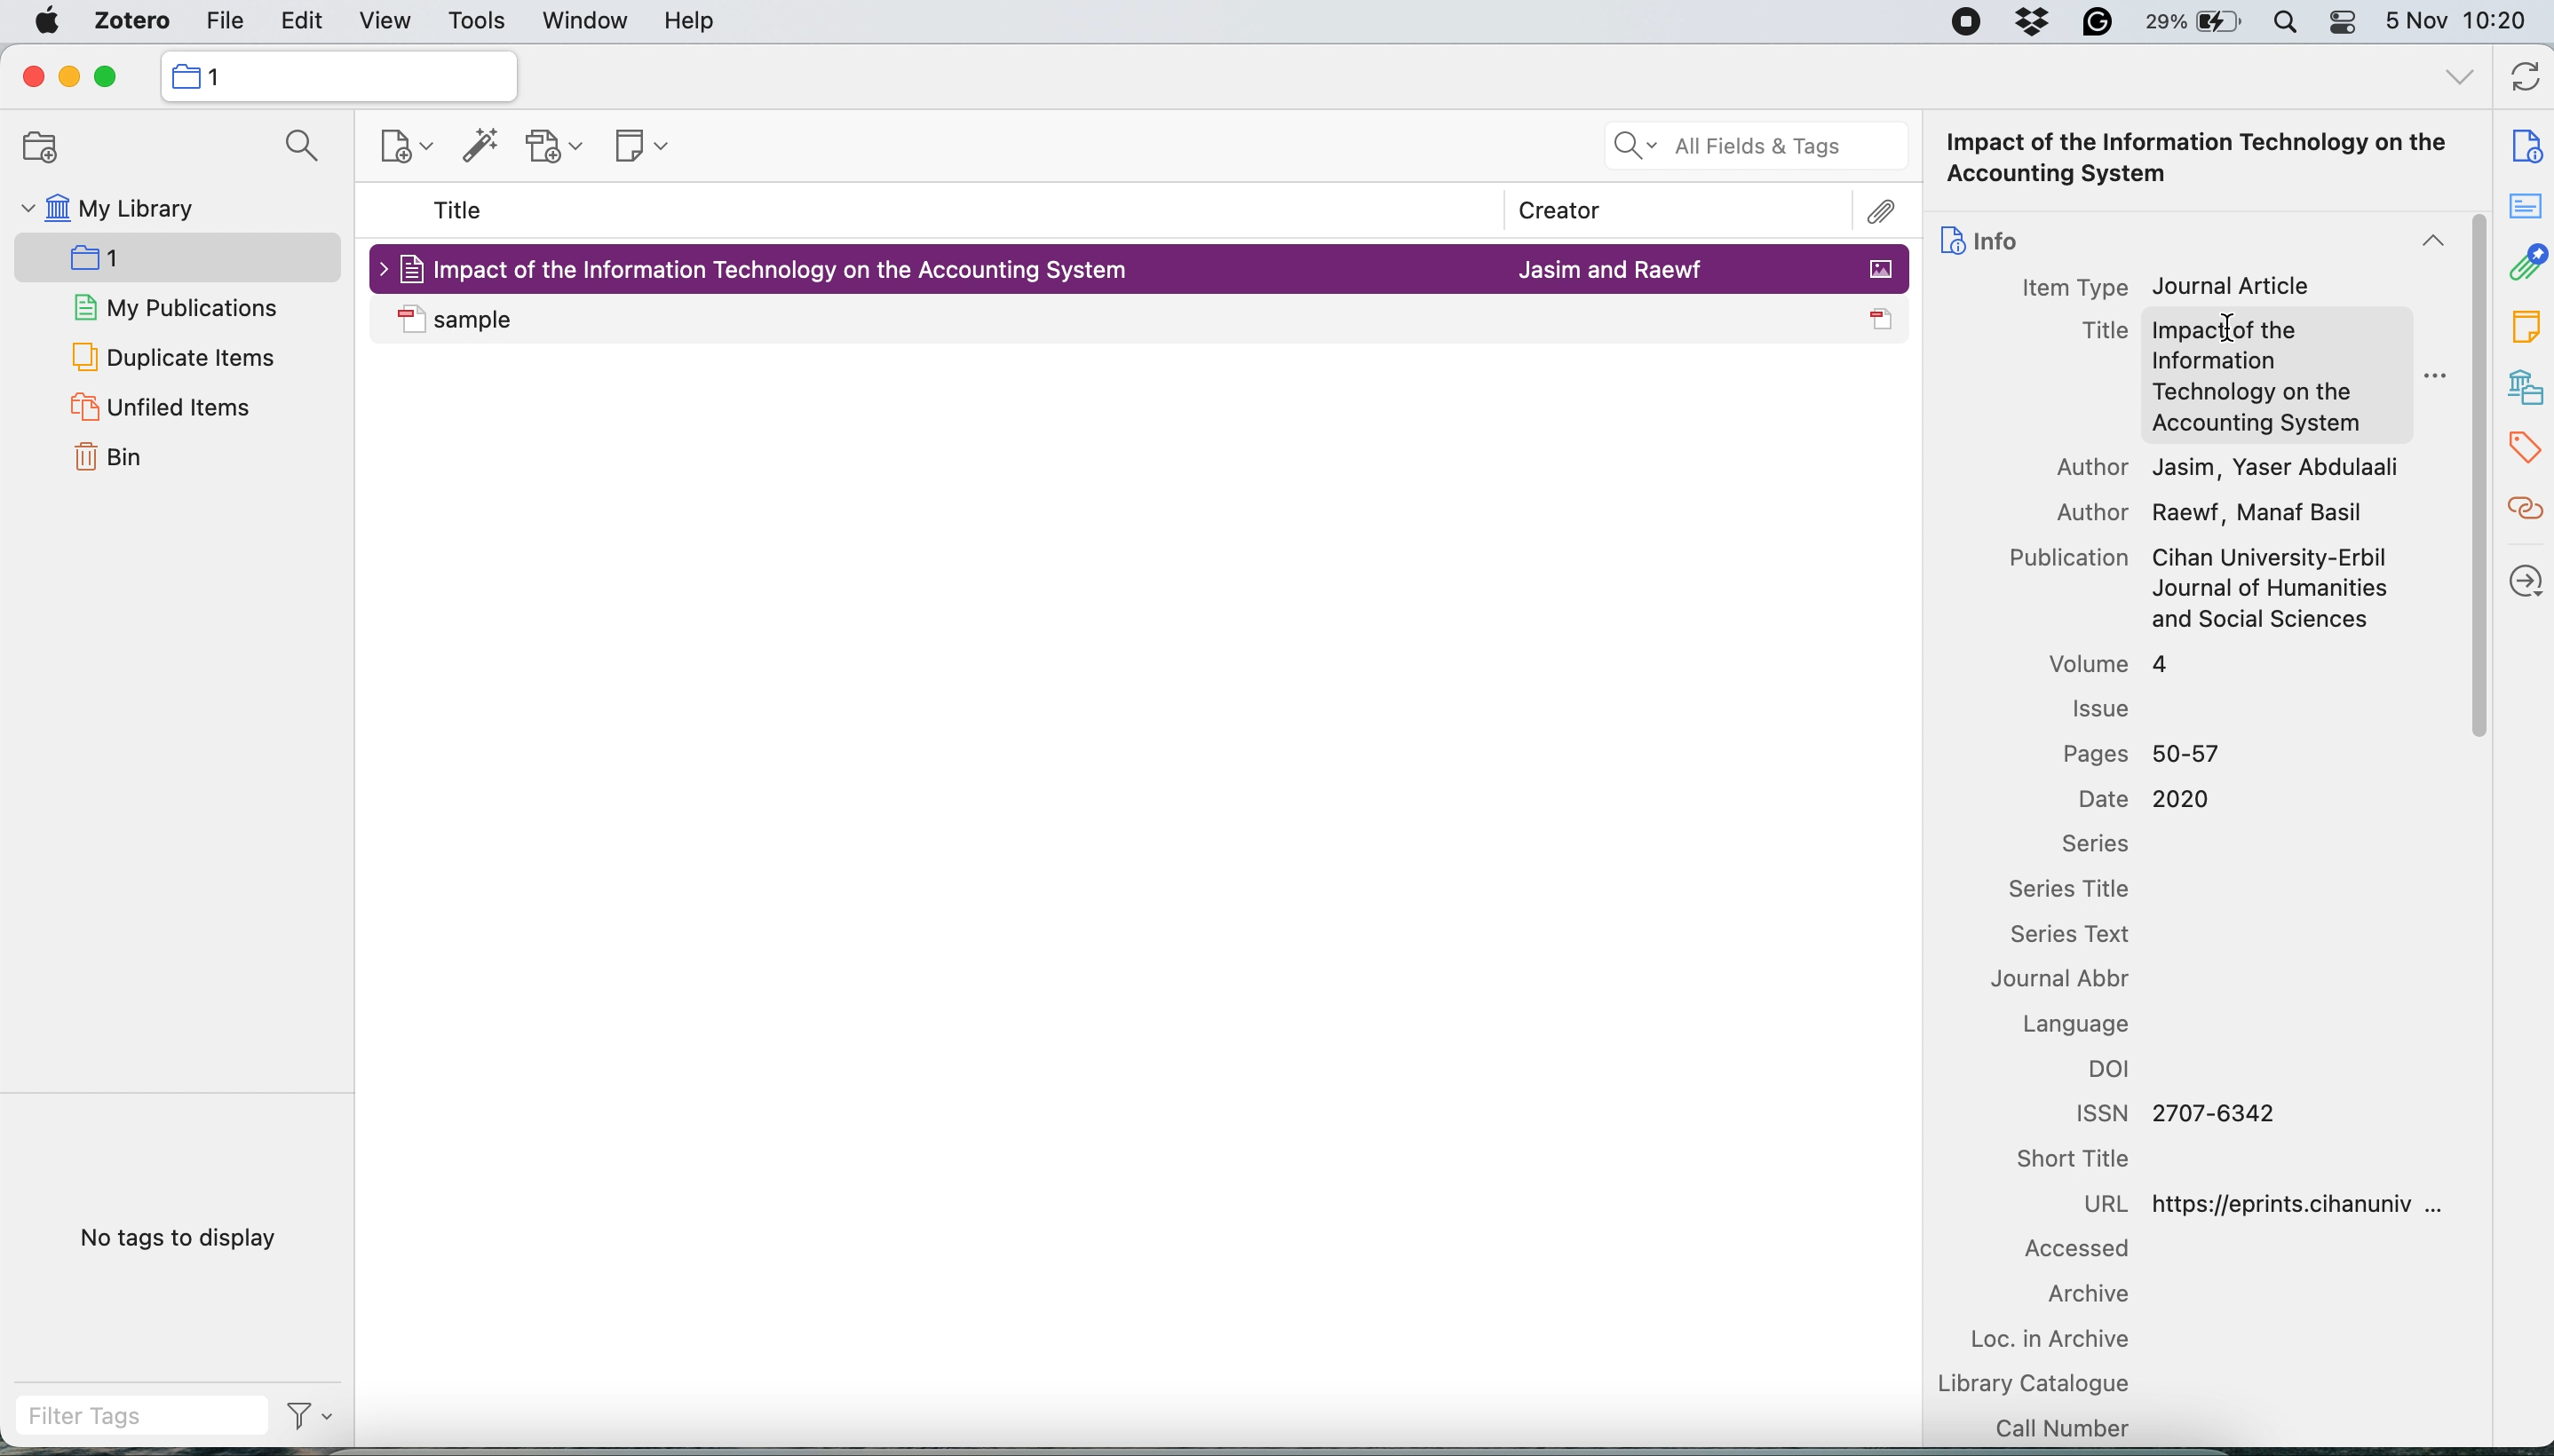 Image resolution: width=2554 pixels, height=1456 pixels. I want to click on help, so click(693, 22).